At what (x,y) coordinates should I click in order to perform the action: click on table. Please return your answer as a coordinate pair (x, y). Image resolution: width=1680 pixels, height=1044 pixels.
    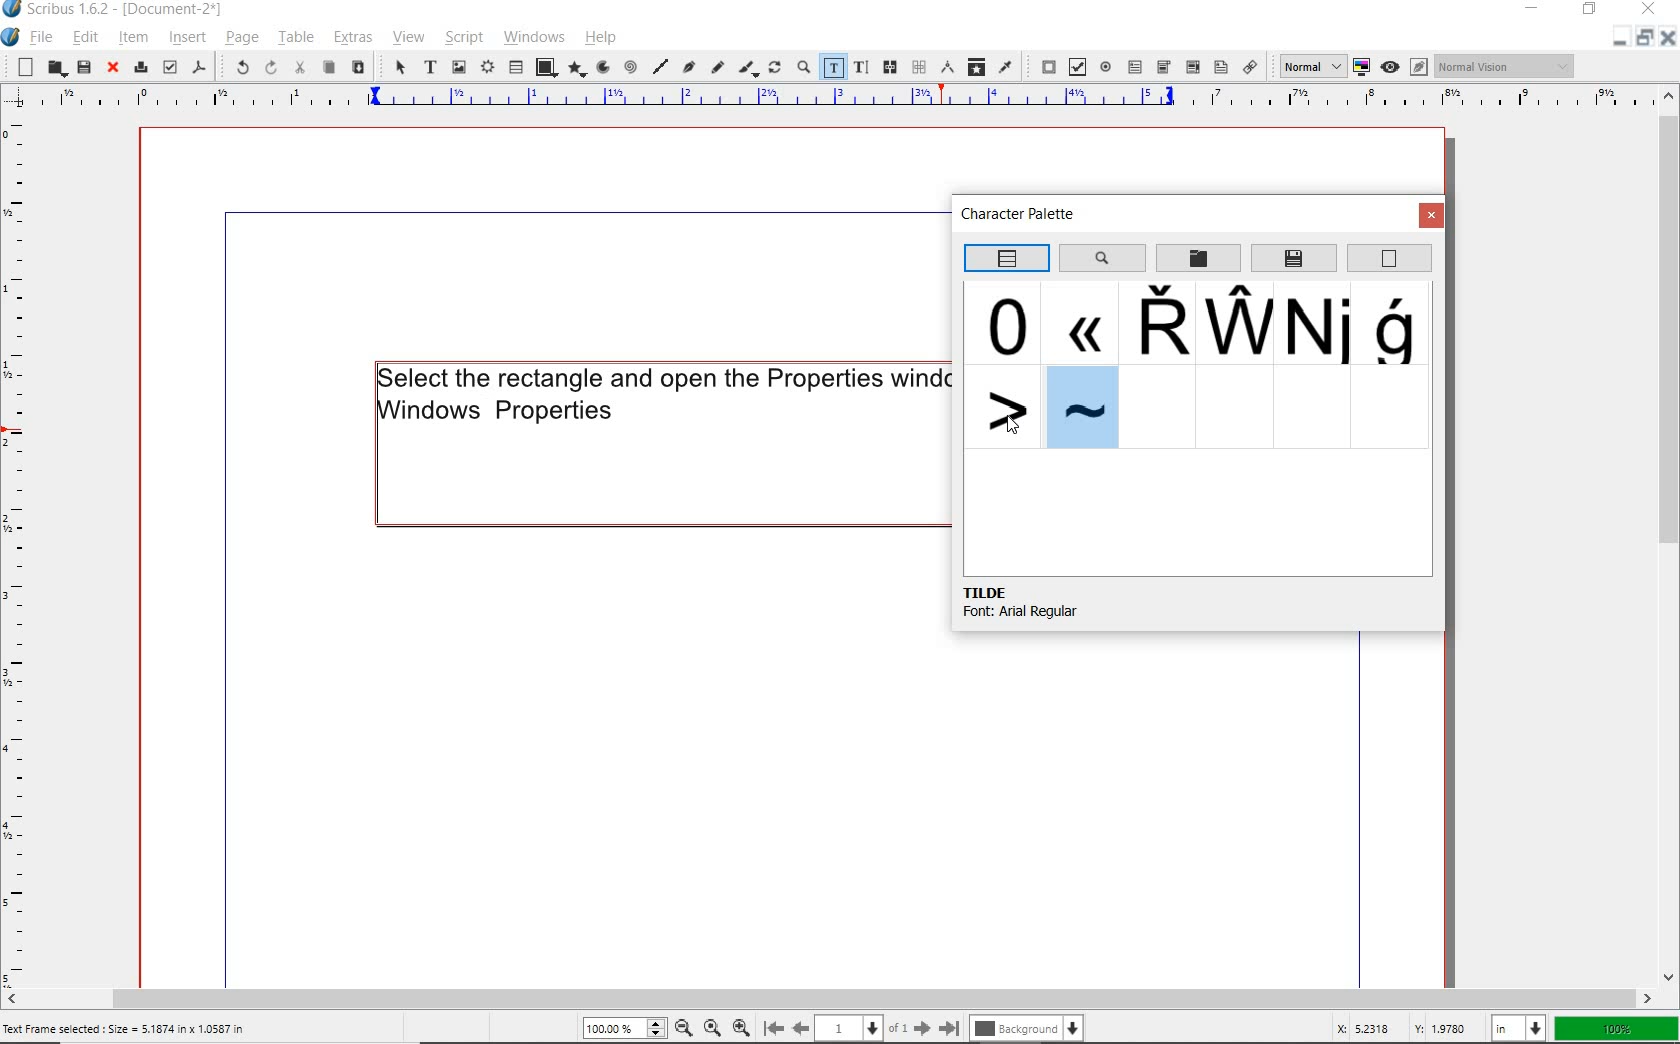
    Looking at the image, I should click on (515, 68).